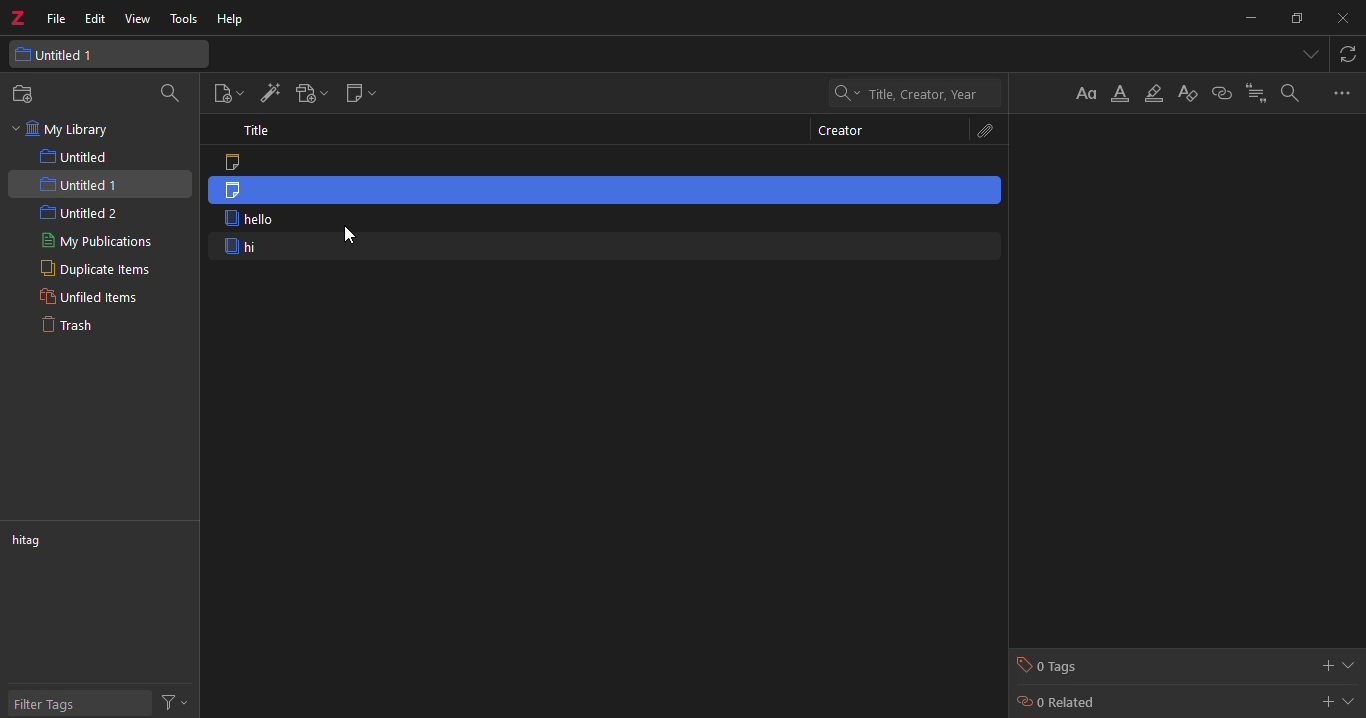  Describe the element at coordinates (1347, 19) in the screenshot. I see `close` at that location.